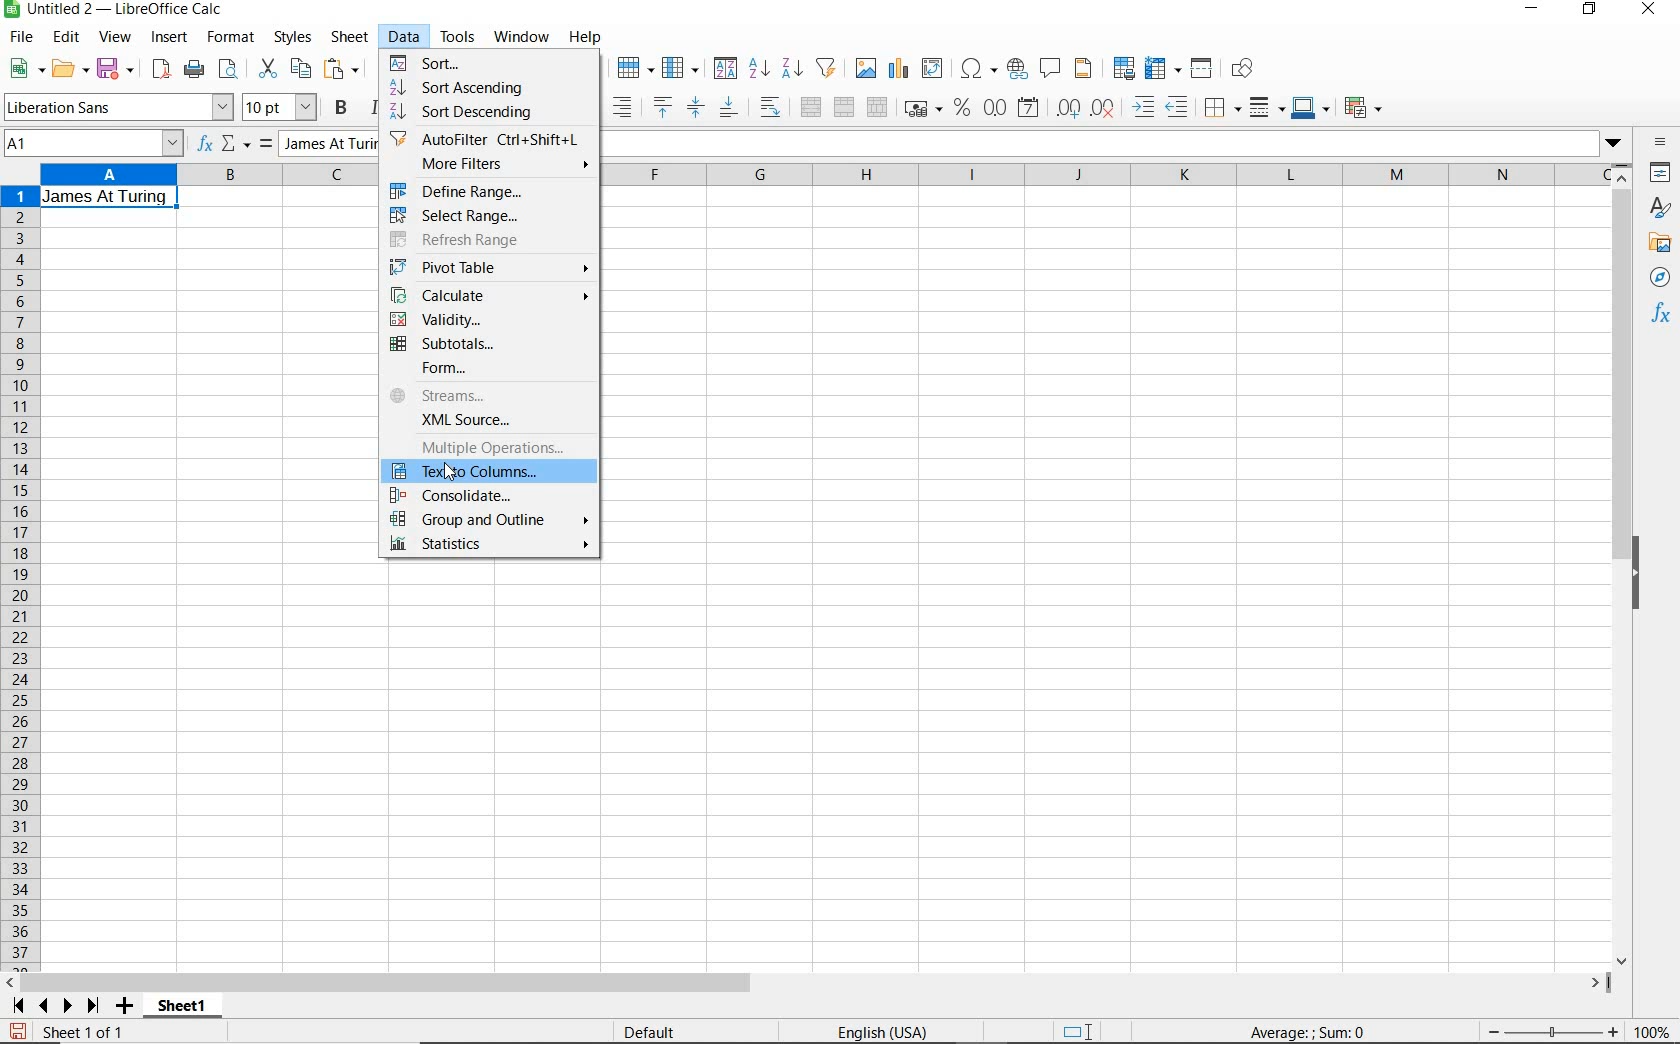  What do you see at coordinates (458, 36) in the screenshot?
I see `tools` at bounding box center [458, 36].